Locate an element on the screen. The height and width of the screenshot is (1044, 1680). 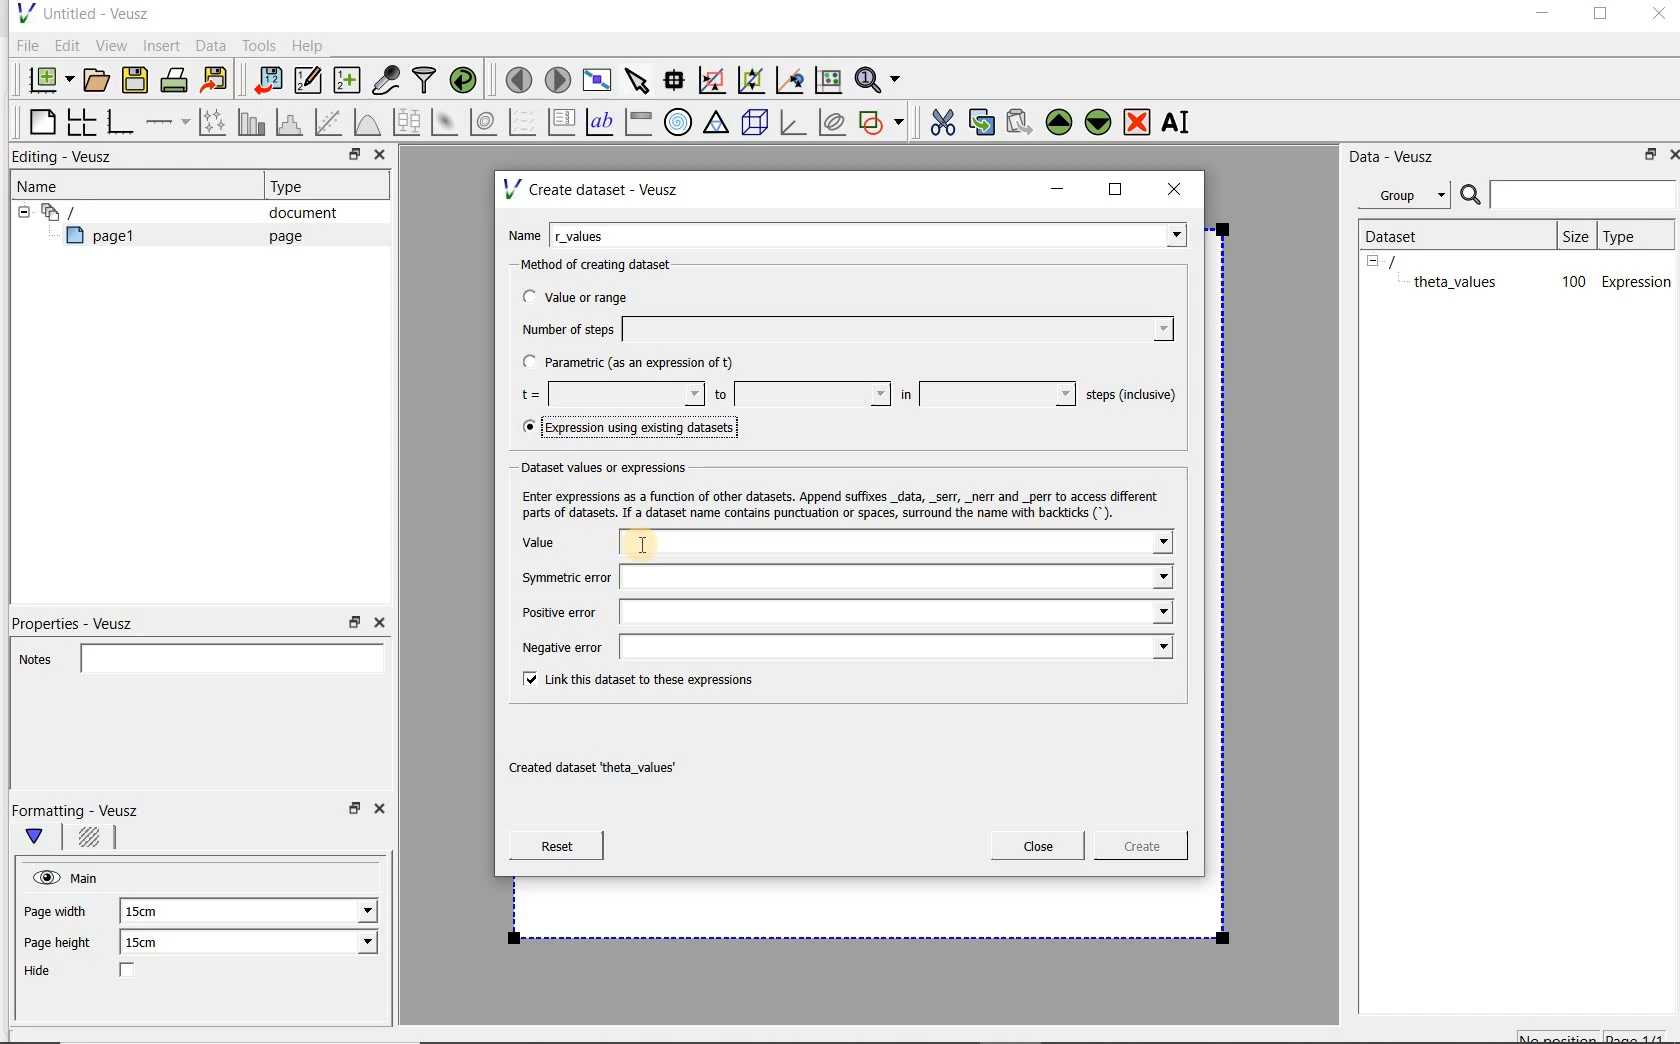
maximize is located at coordinates (1601, 17).